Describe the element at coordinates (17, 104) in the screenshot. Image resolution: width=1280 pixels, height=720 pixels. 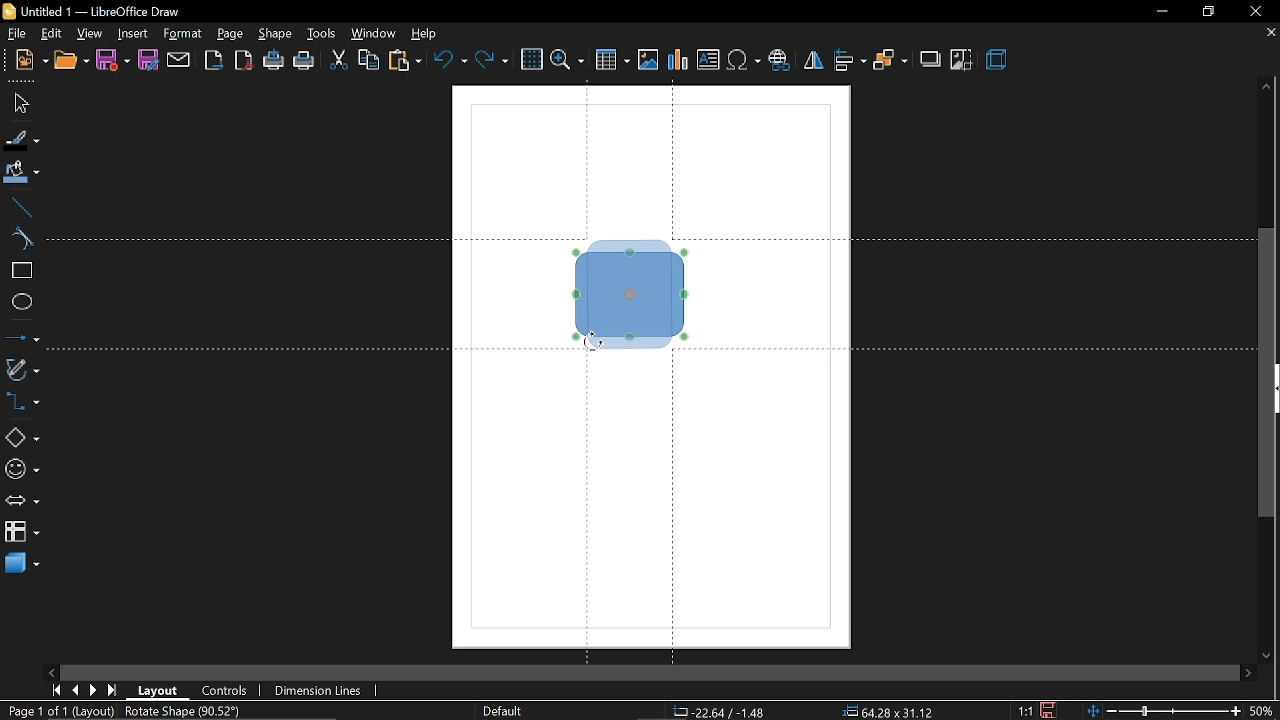
I see `select` at that location.